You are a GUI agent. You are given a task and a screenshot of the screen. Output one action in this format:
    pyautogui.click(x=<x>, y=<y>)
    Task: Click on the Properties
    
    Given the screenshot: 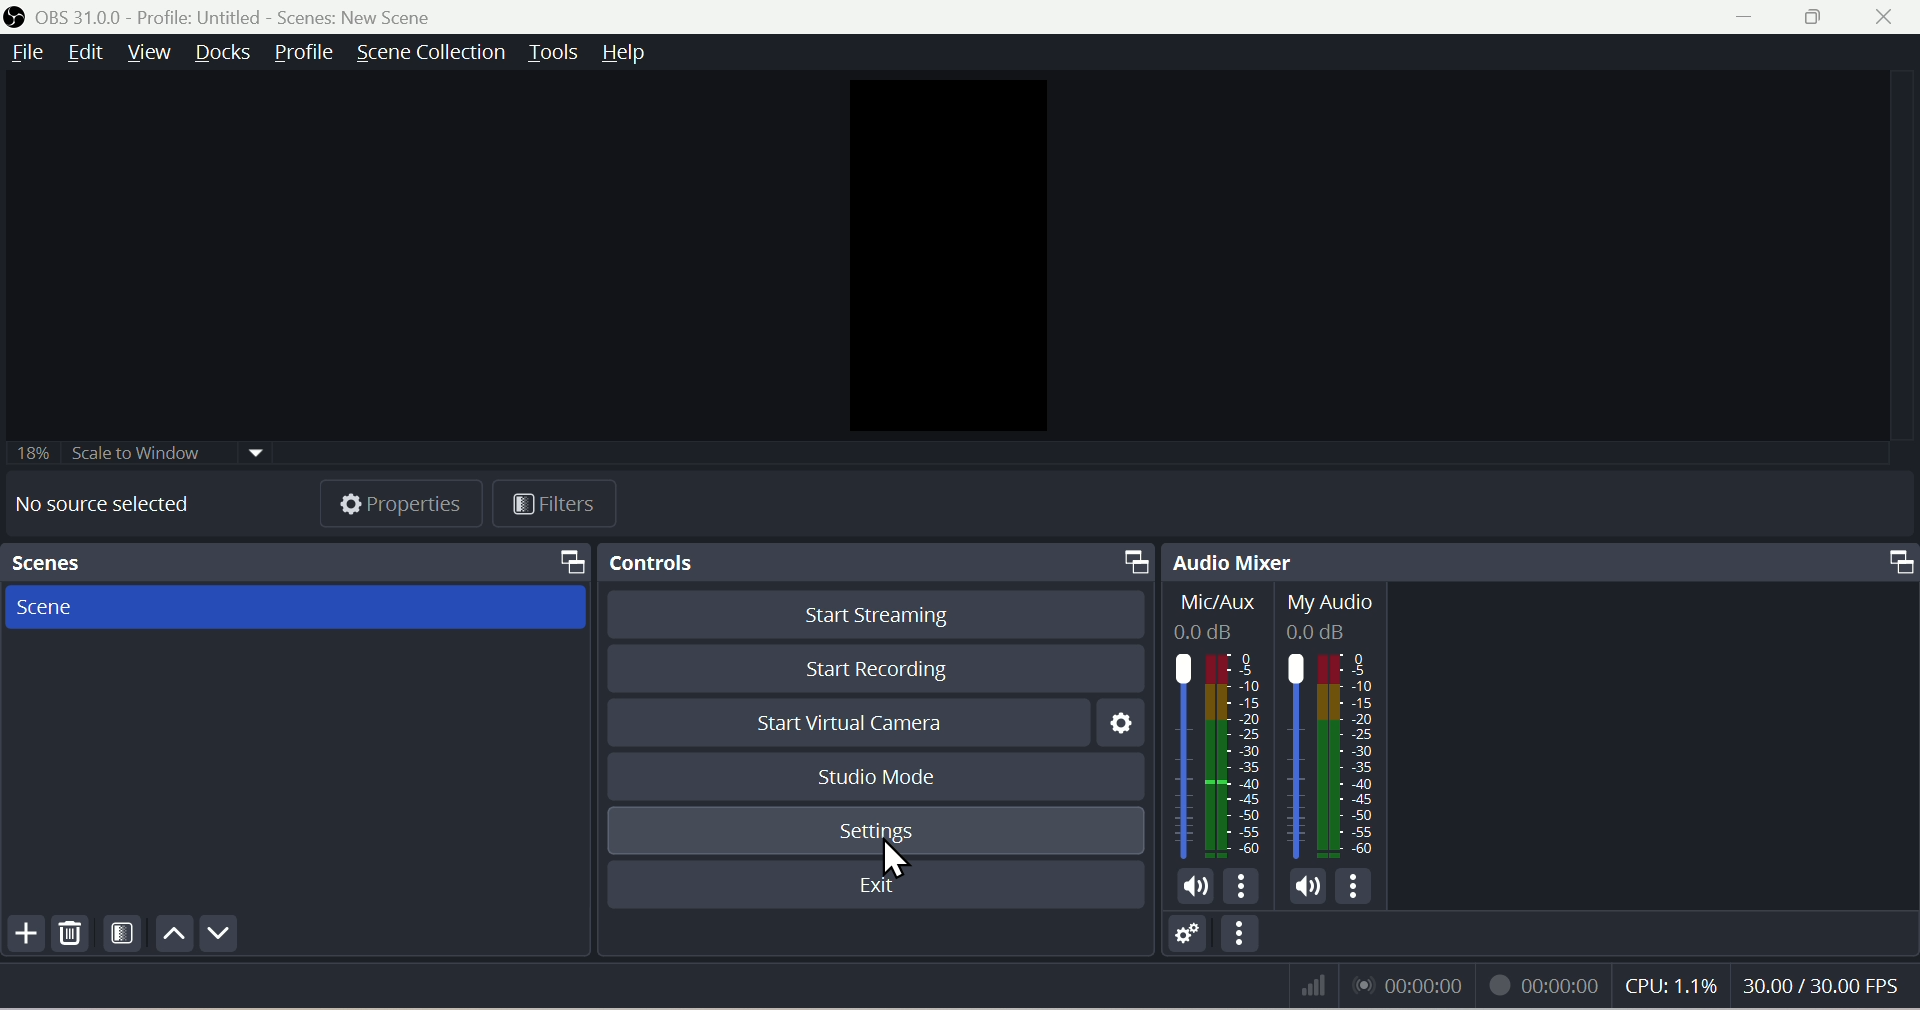 What is the action you would take?
    pyautogui.click(x=401, y=503)
    